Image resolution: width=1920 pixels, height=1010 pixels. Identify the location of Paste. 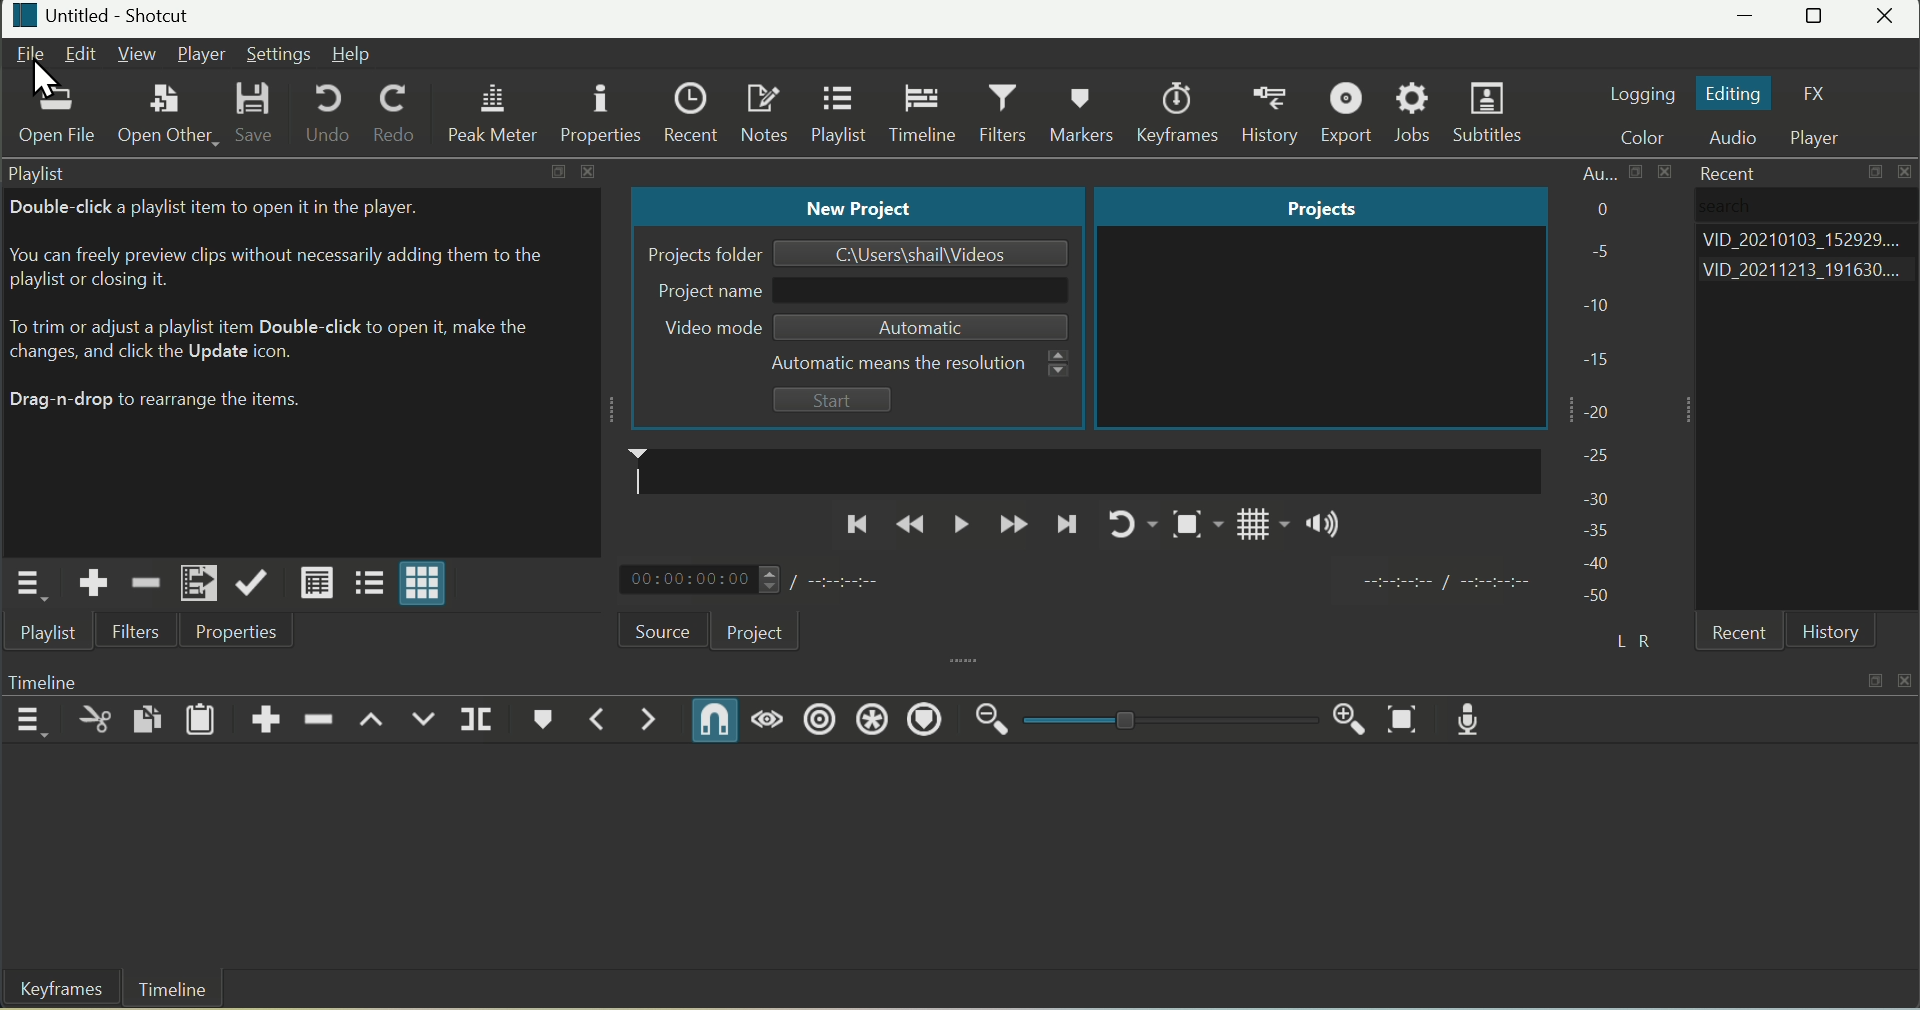
(202, 718).